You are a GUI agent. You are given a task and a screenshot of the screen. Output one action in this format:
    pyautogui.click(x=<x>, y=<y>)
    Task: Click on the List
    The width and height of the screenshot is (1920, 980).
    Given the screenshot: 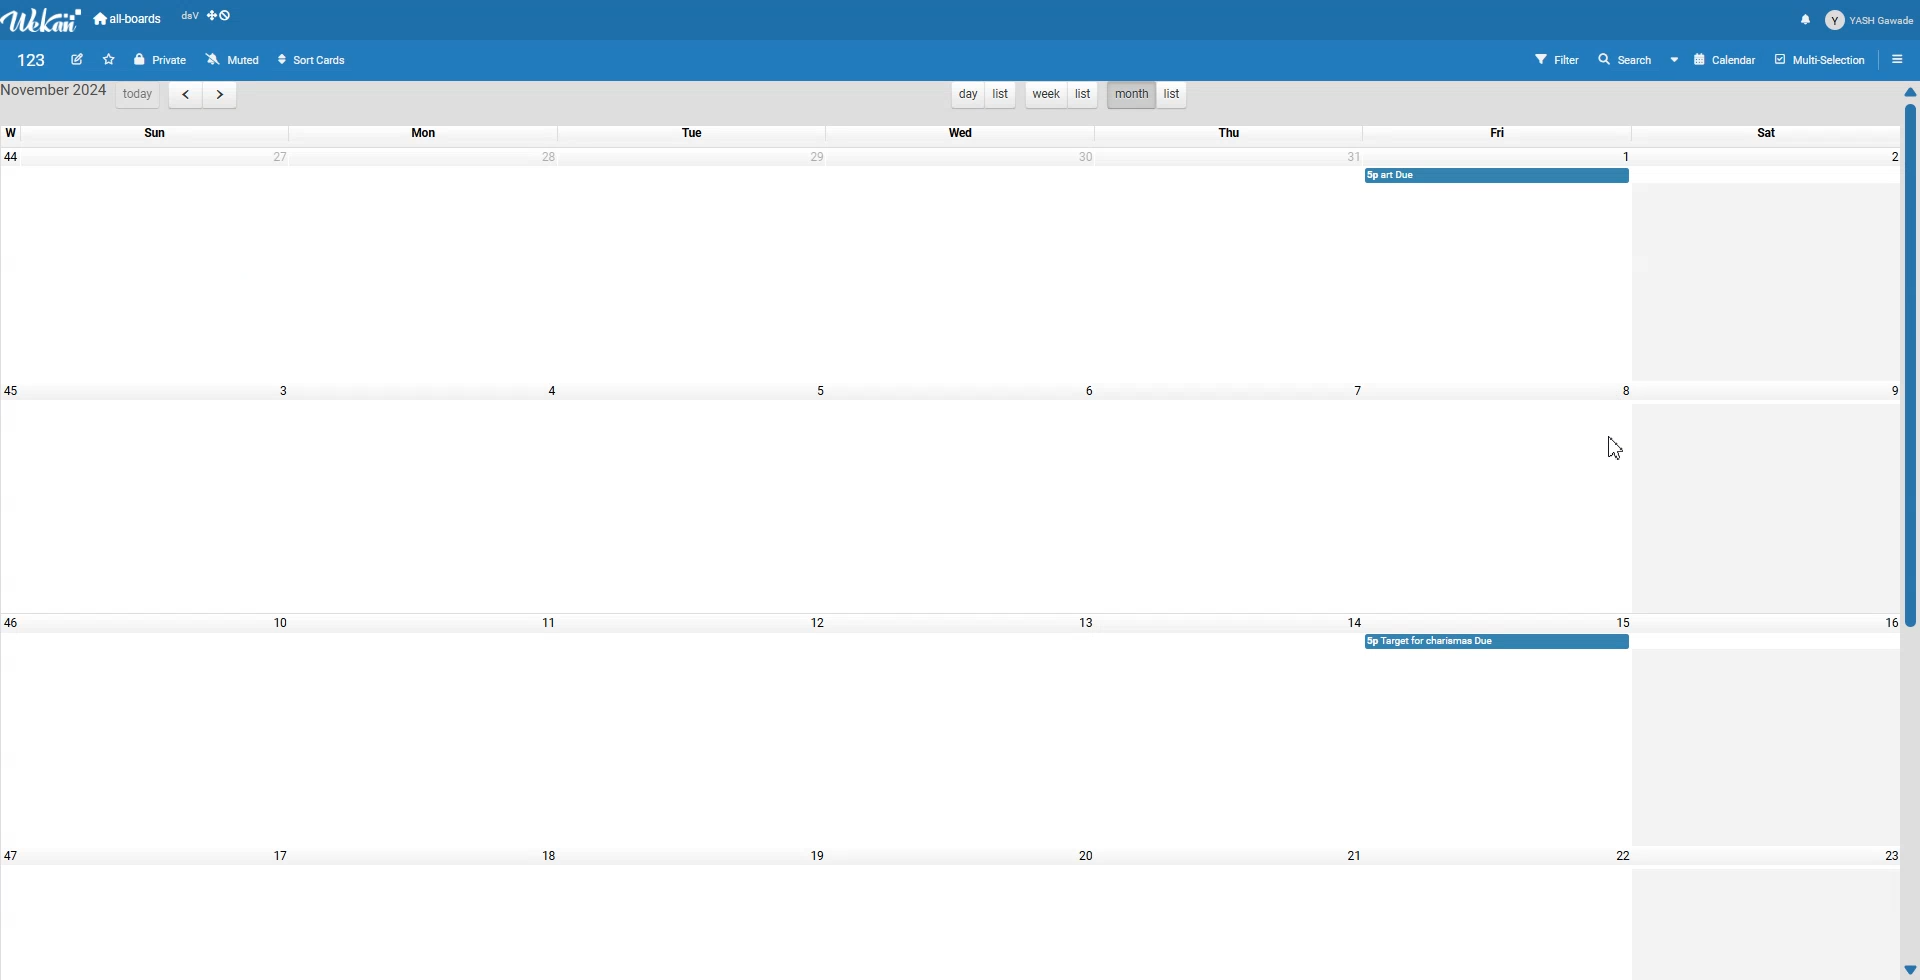 What is the action you would take?
    pyautogui.click(x=1000, y=94)
    